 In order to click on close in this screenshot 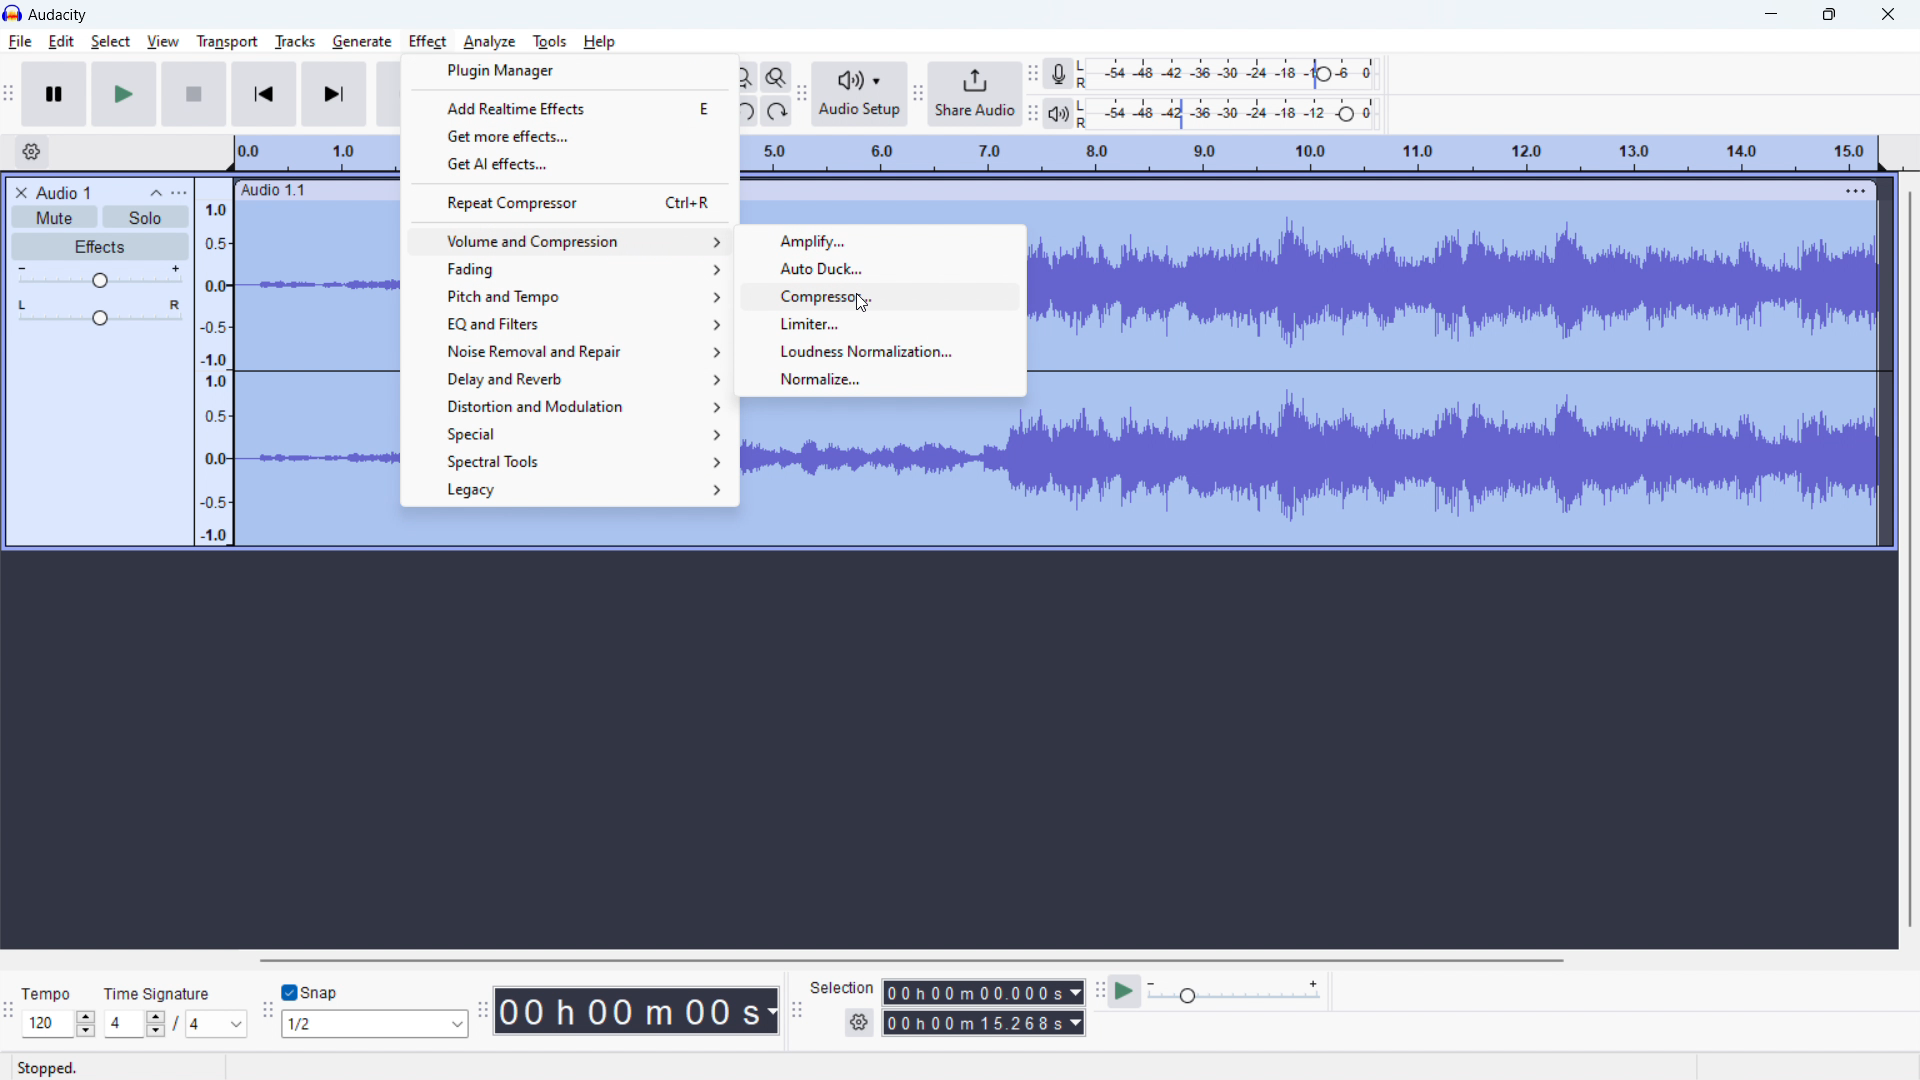, I will do `click(1888, 14)`.